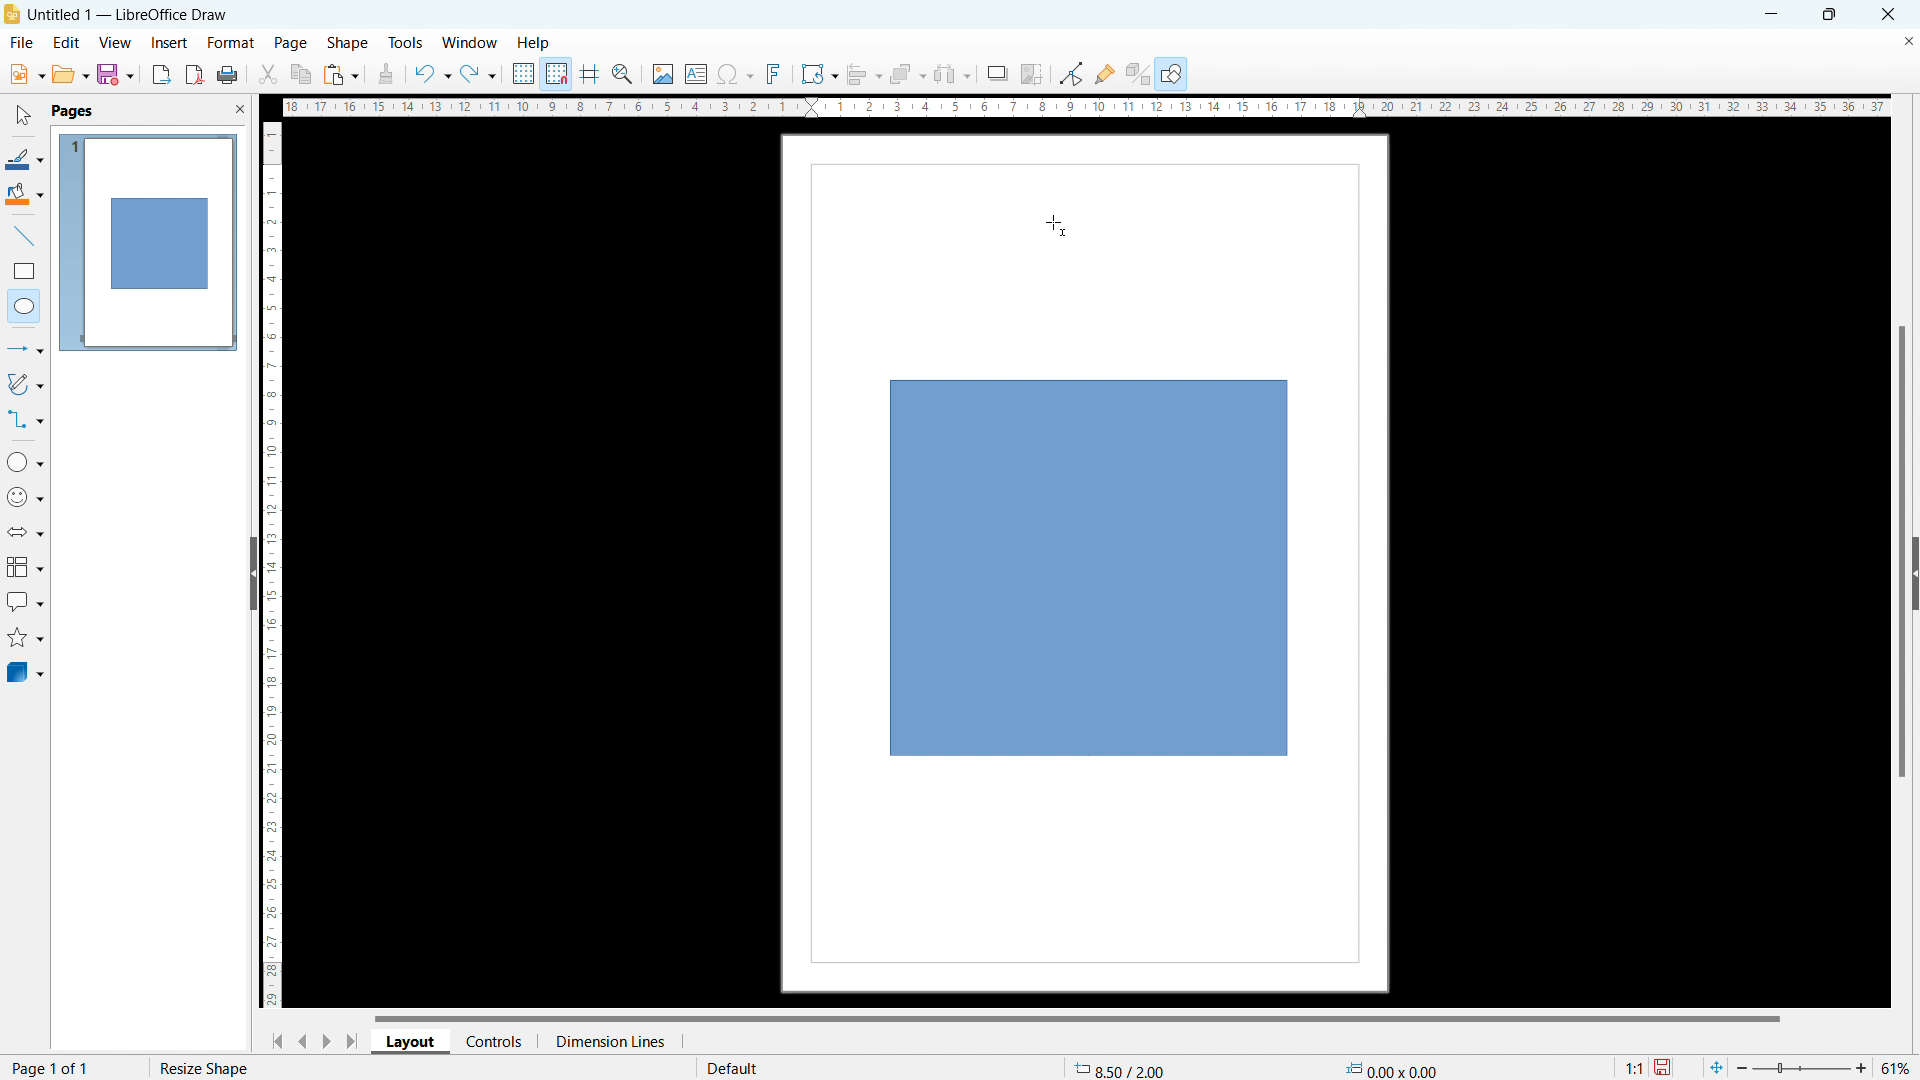 The width and height of the screenshot is (1920, 1080). Describe the element at coordinates (1073, 72) in the screenshot. I see `toggle point edit mode` at that location.